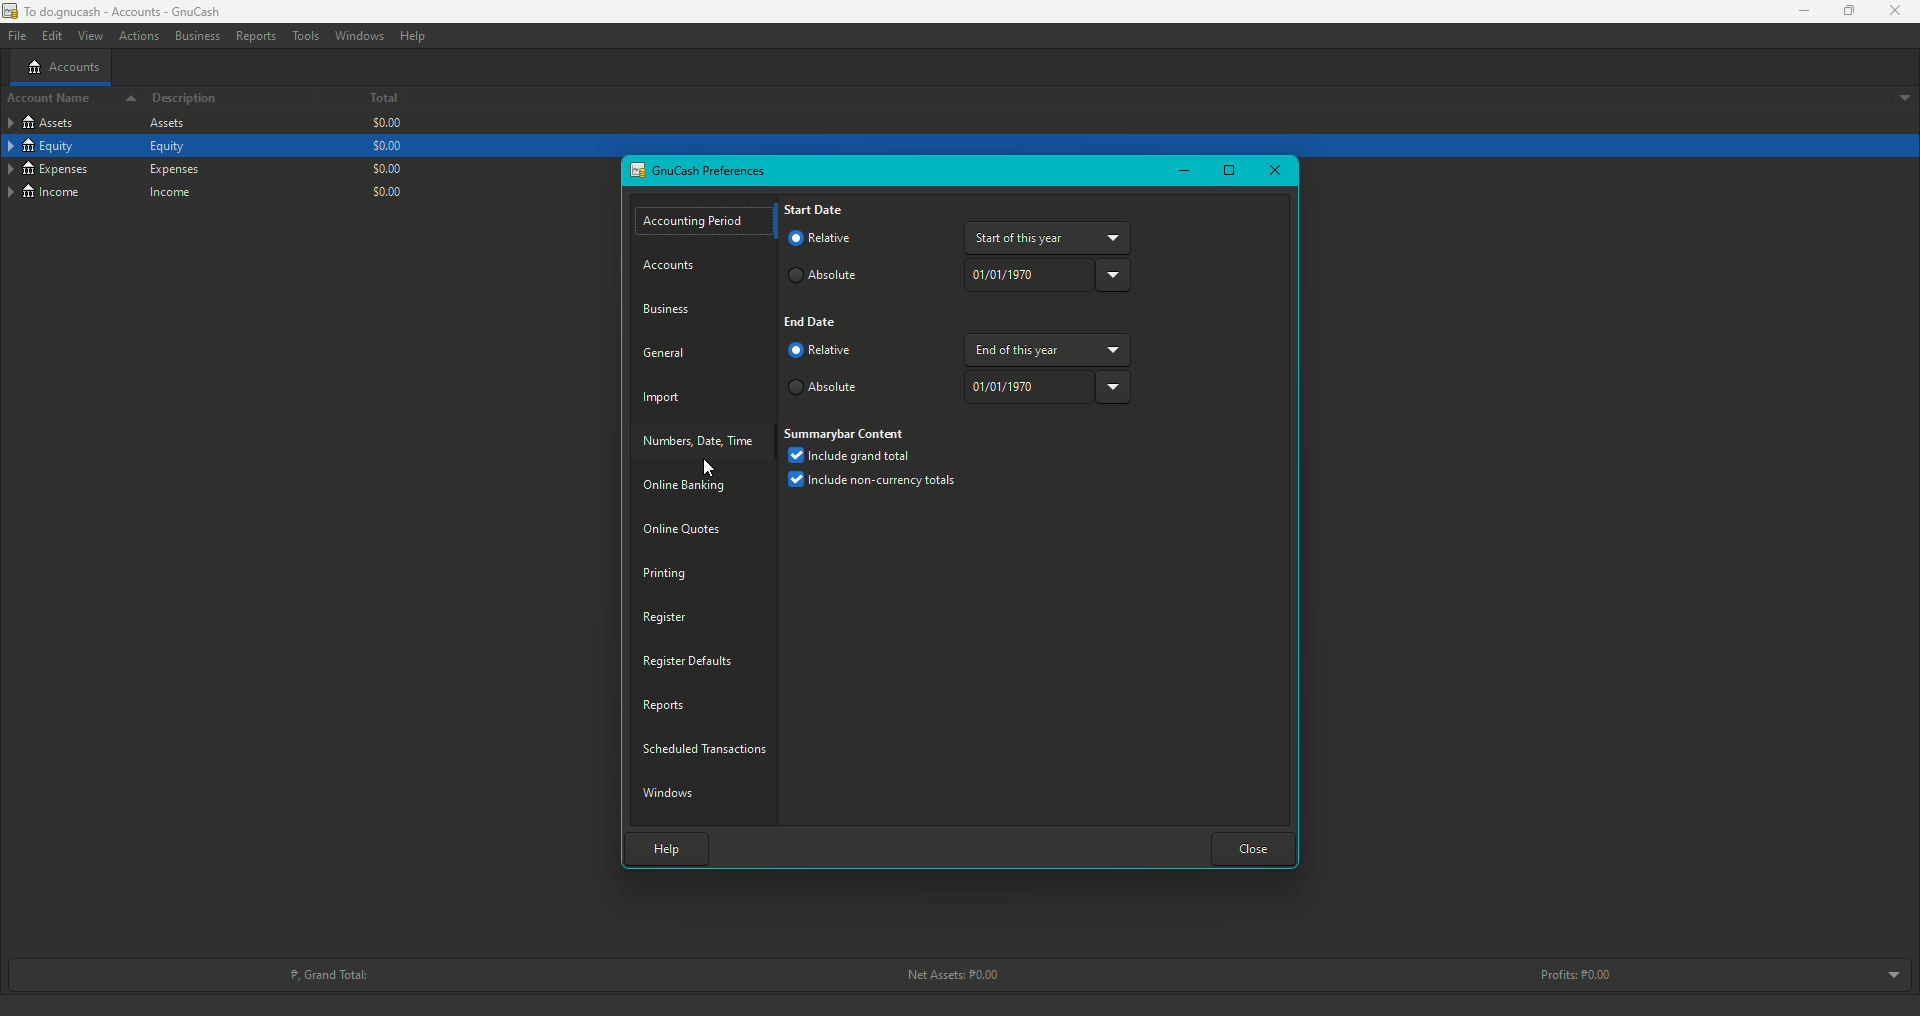  What do you see at coordinates (689, 660) in the screenshot?
I see `Registered Defaults` at bounding box center [689, 660].